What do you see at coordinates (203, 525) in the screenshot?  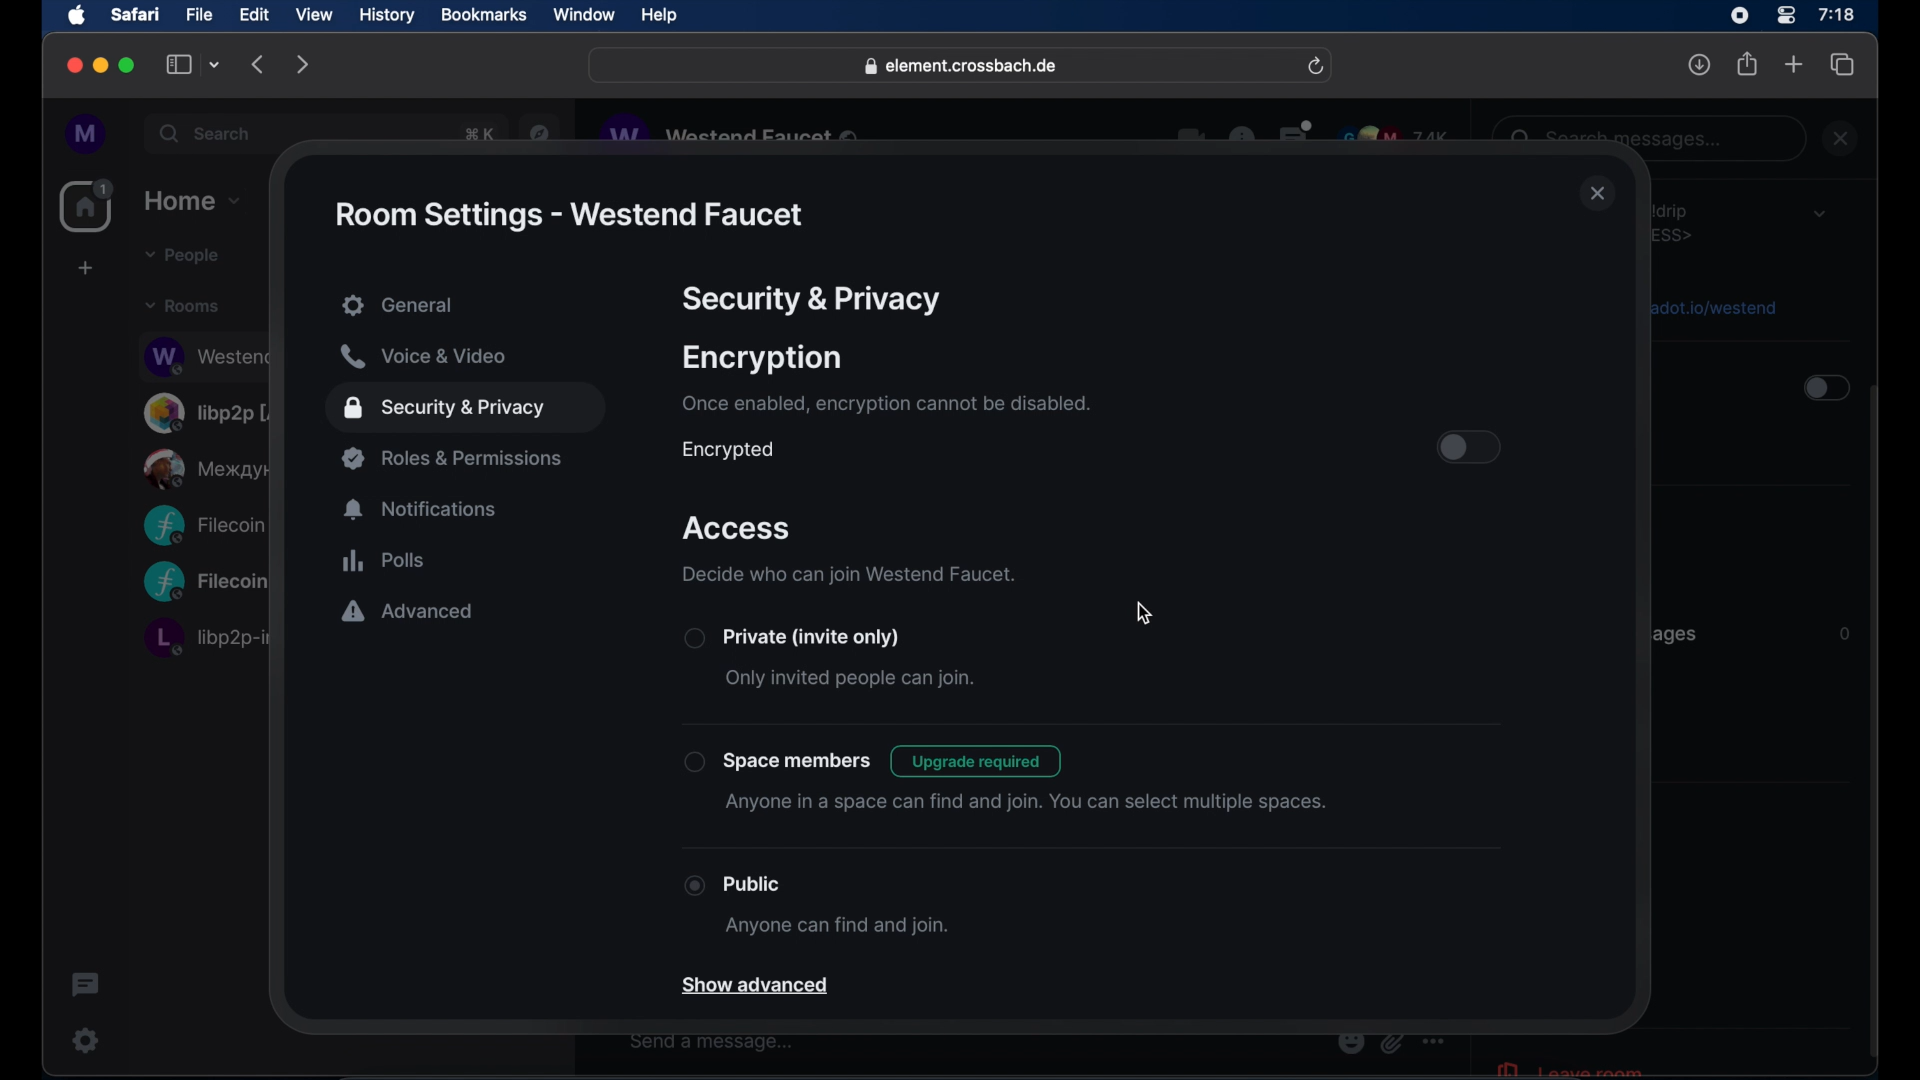 I see `obscure` at bounding box center [203, 525].